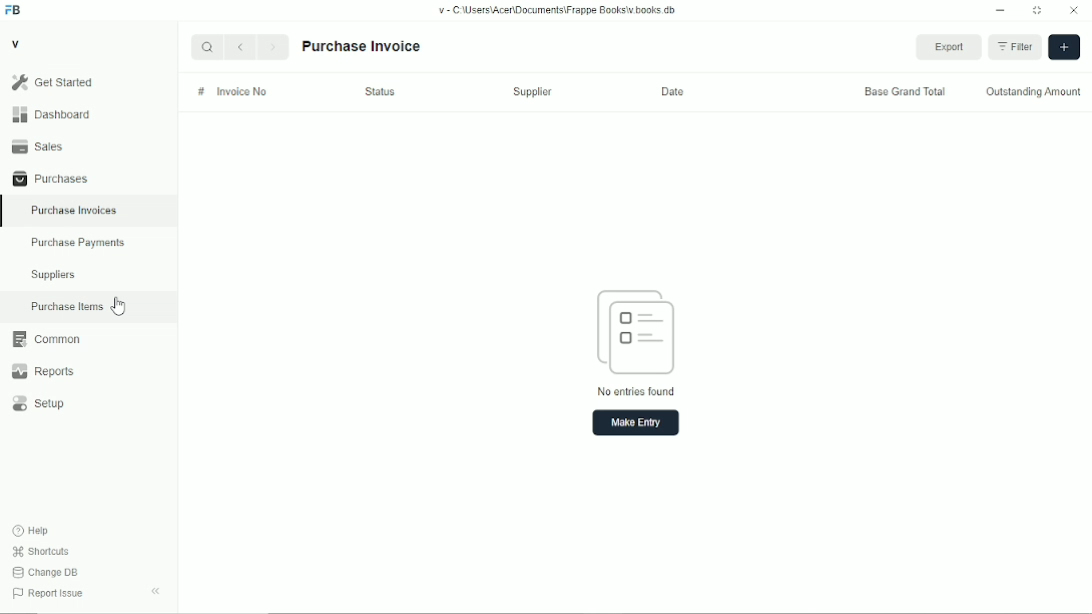 The image size is (1092, 614). Describe the element at coordinates (636, 332) in the screenshot. I see `entry icon` at that location.